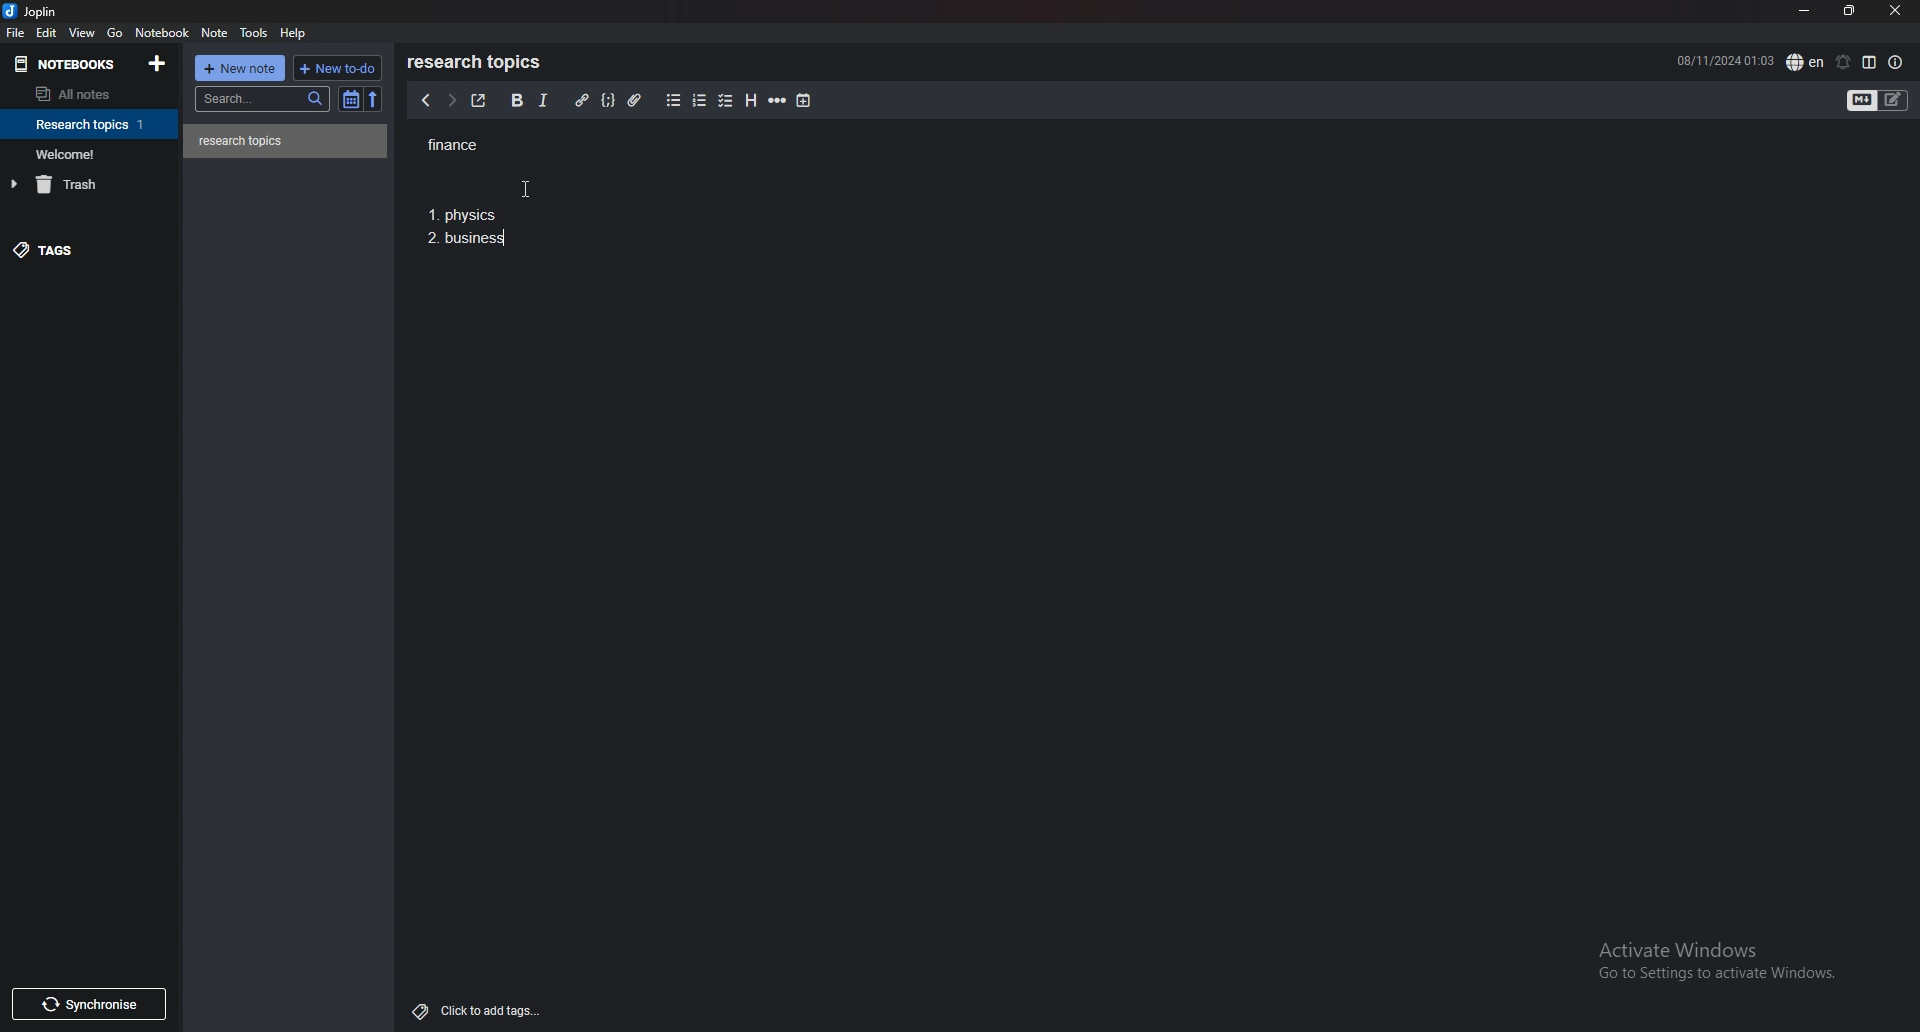  What do you see at coordinates (1724, 60) in the screenshot?
I see `08/11/2024 01:02` at bounding box center [1724, 60].